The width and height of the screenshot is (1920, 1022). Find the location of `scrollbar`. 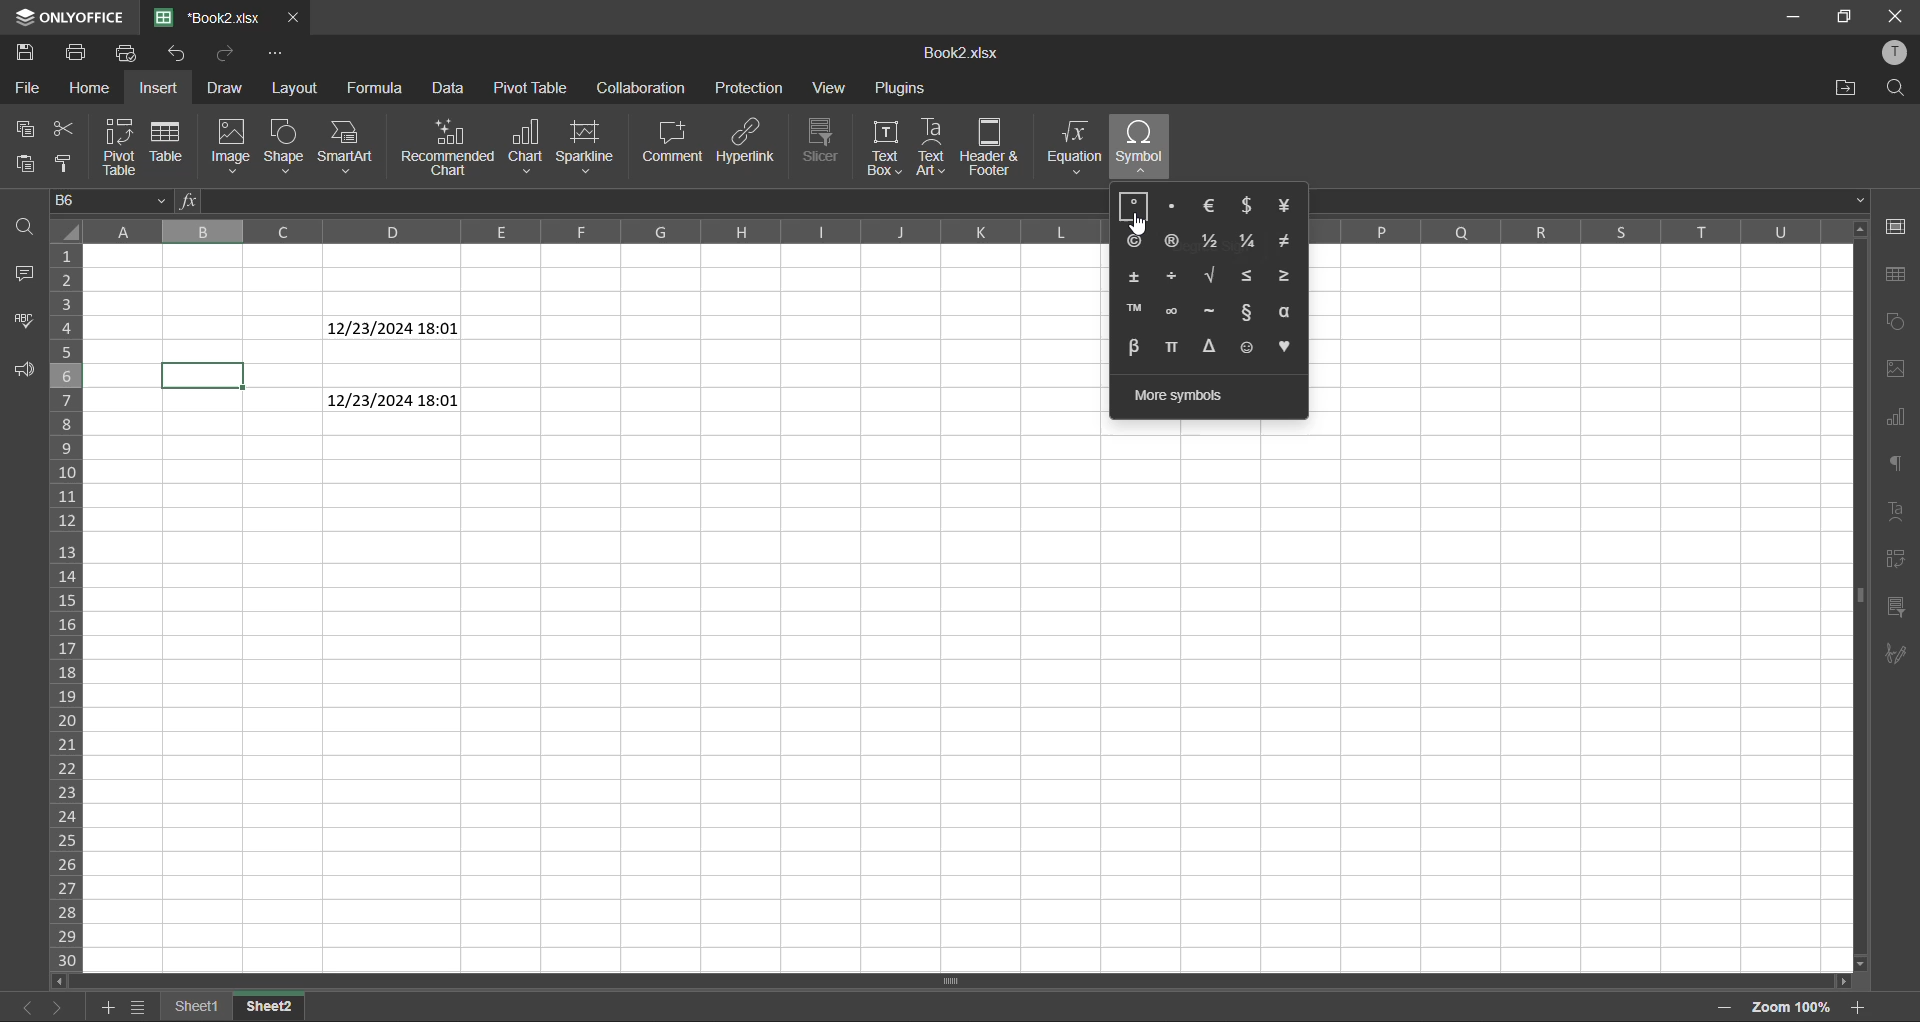

scrollbar is located at coordinates (1859, 595).